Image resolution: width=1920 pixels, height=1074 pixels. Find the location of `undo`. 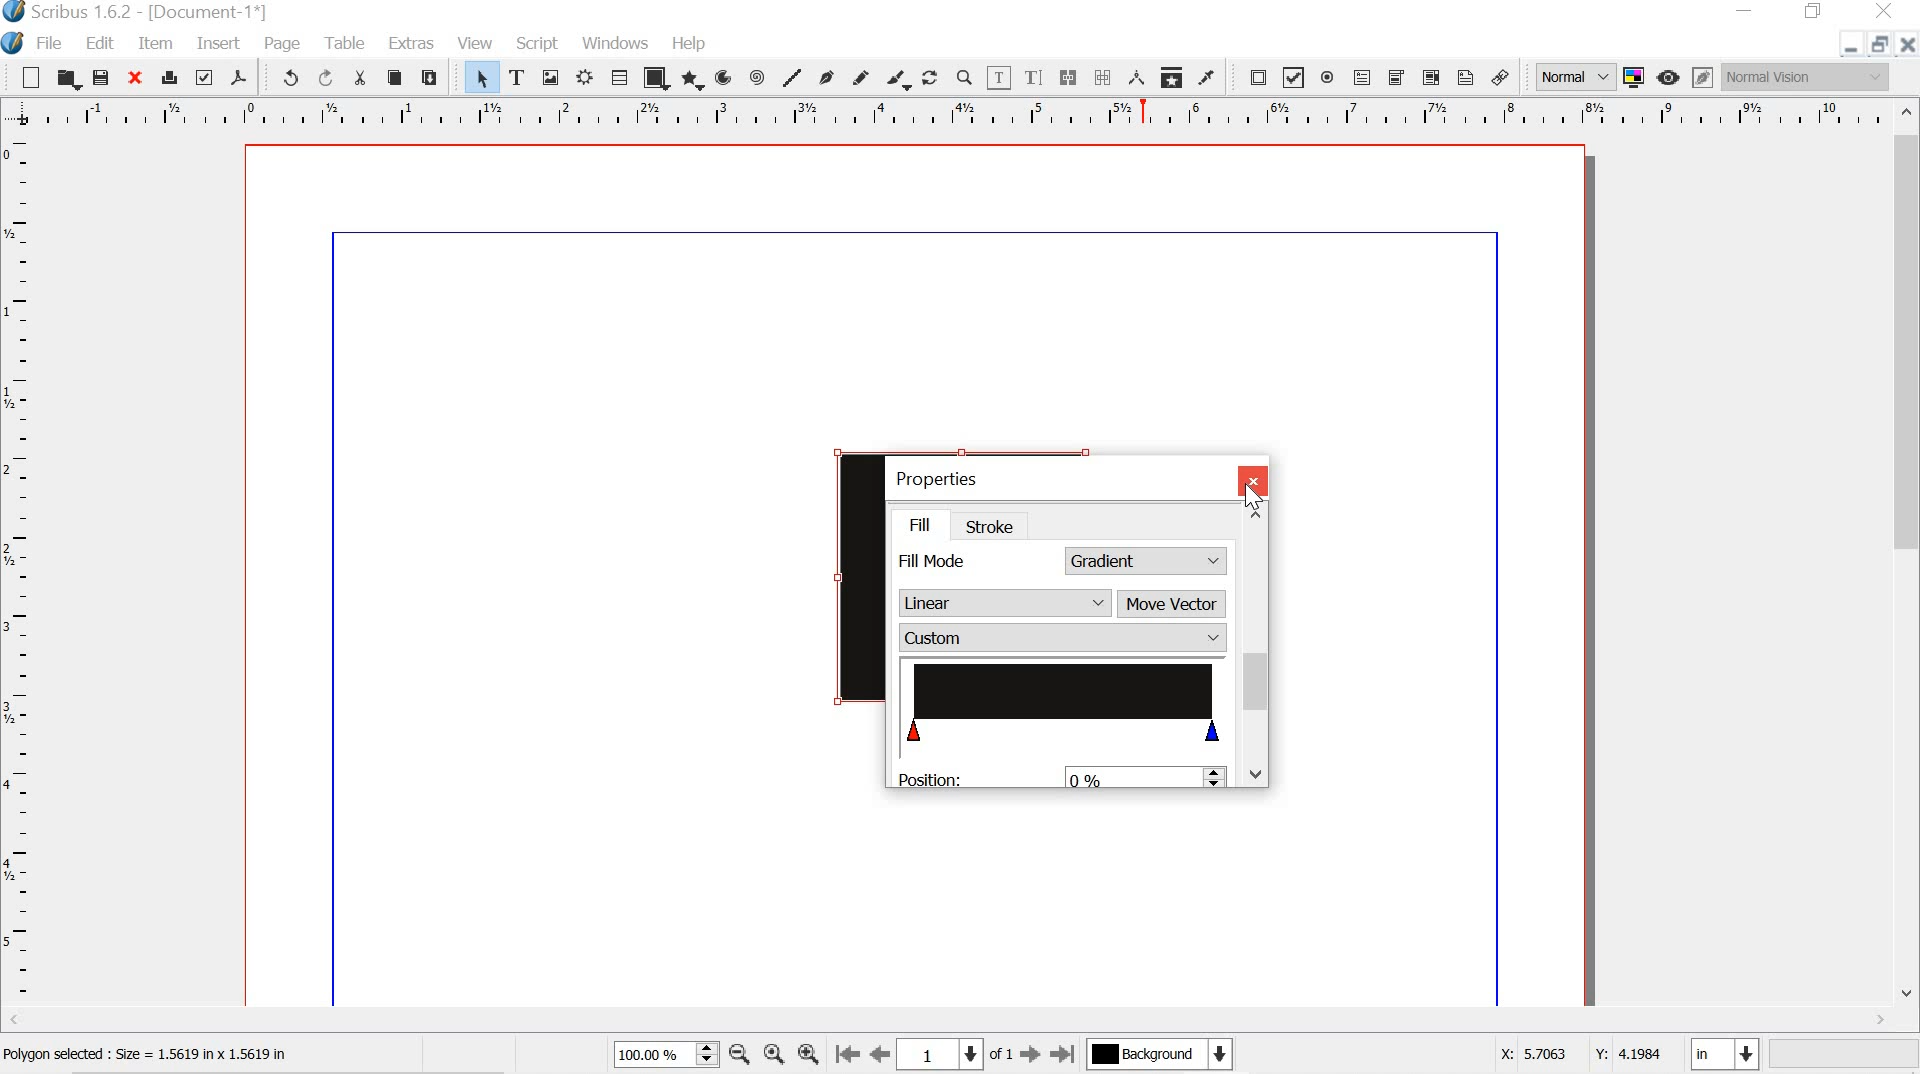

undo is located at coordinates (287, 80).